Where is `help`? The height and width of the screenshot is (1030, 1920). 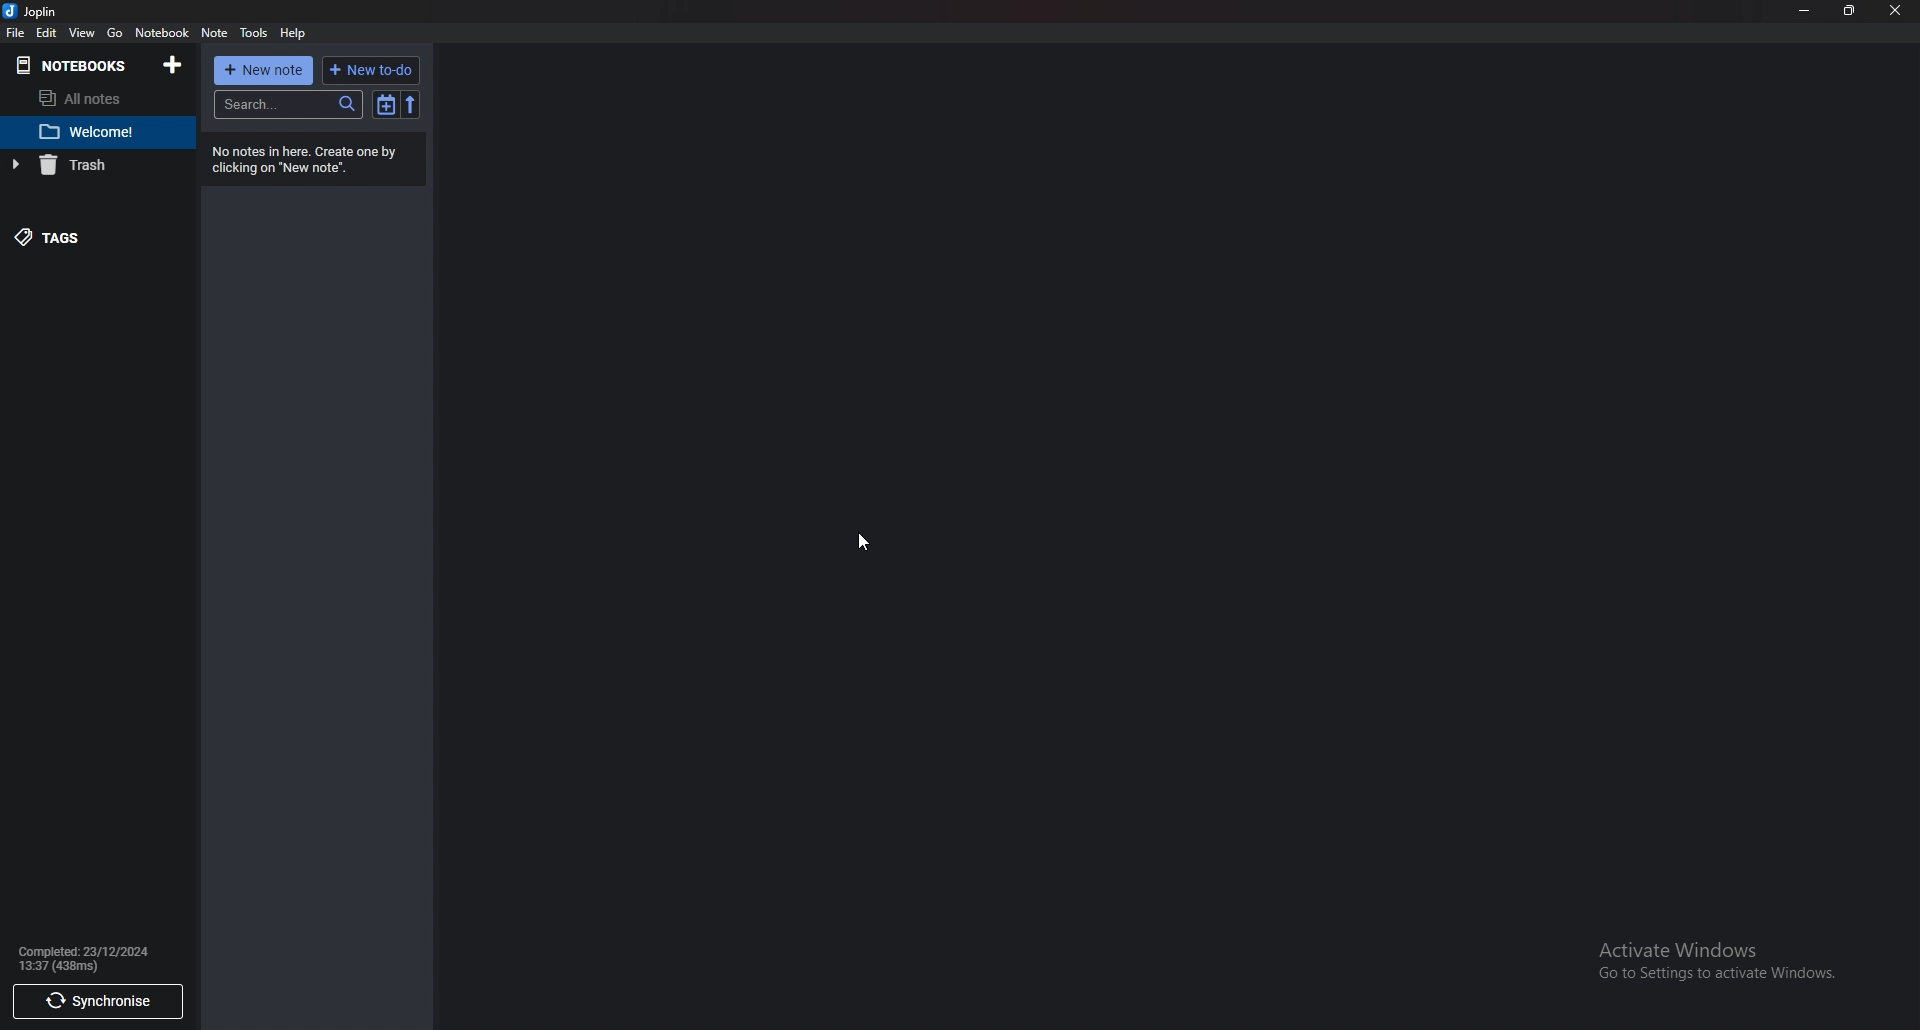 help is located at coordinates (294, 32).